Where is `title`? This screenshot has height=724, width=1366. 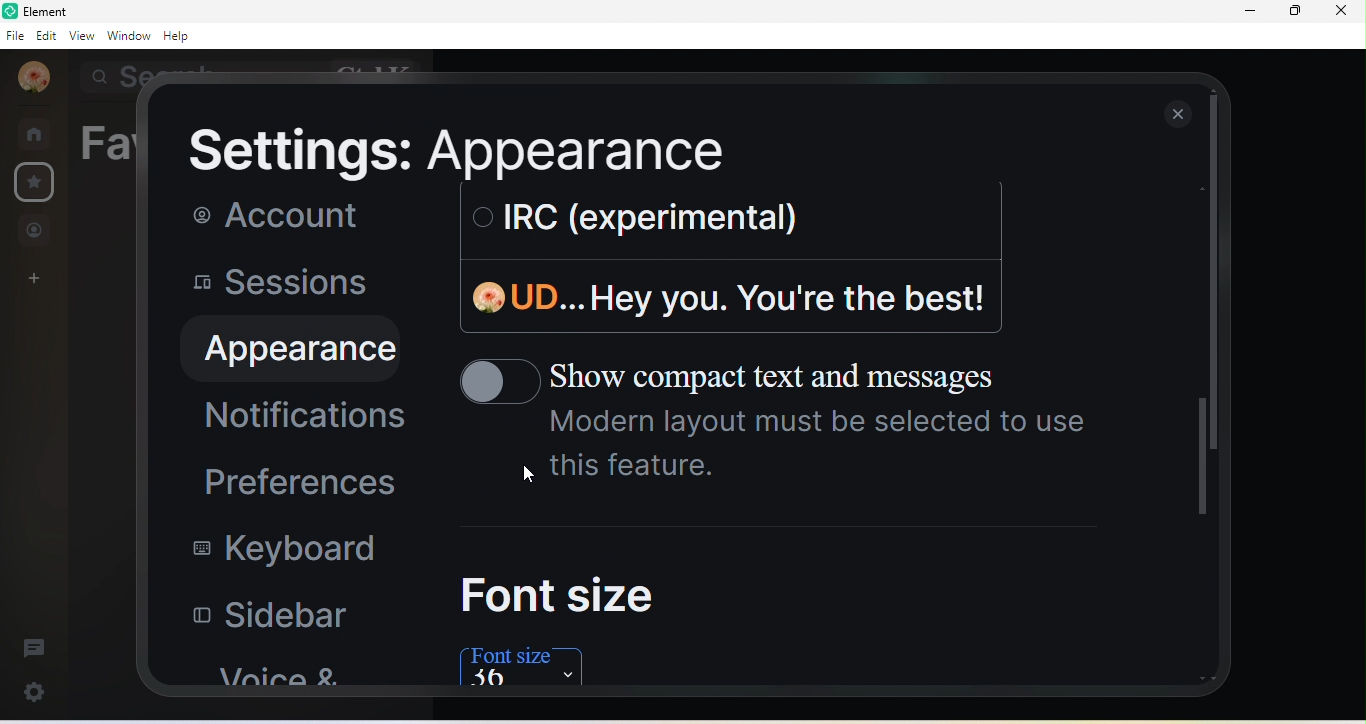 title is located at coordinates (51, 11).